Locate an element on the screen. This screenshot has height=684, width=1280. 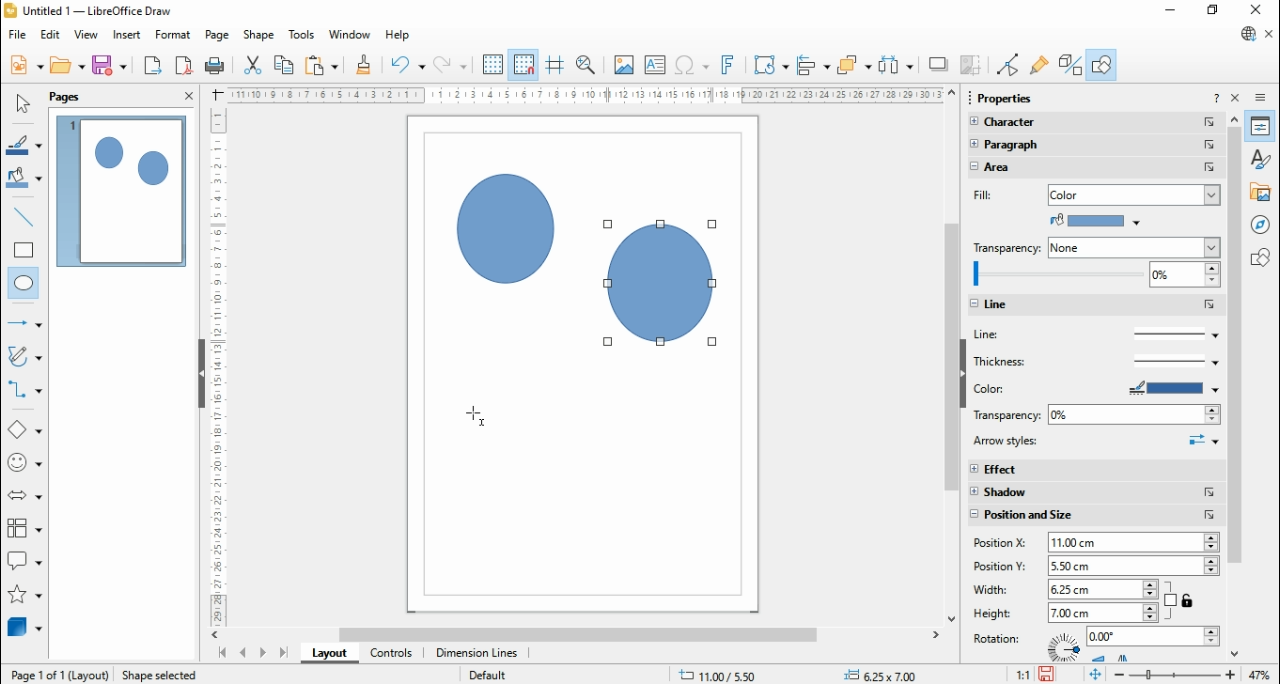
connectors is located at coordinates (25, 390).